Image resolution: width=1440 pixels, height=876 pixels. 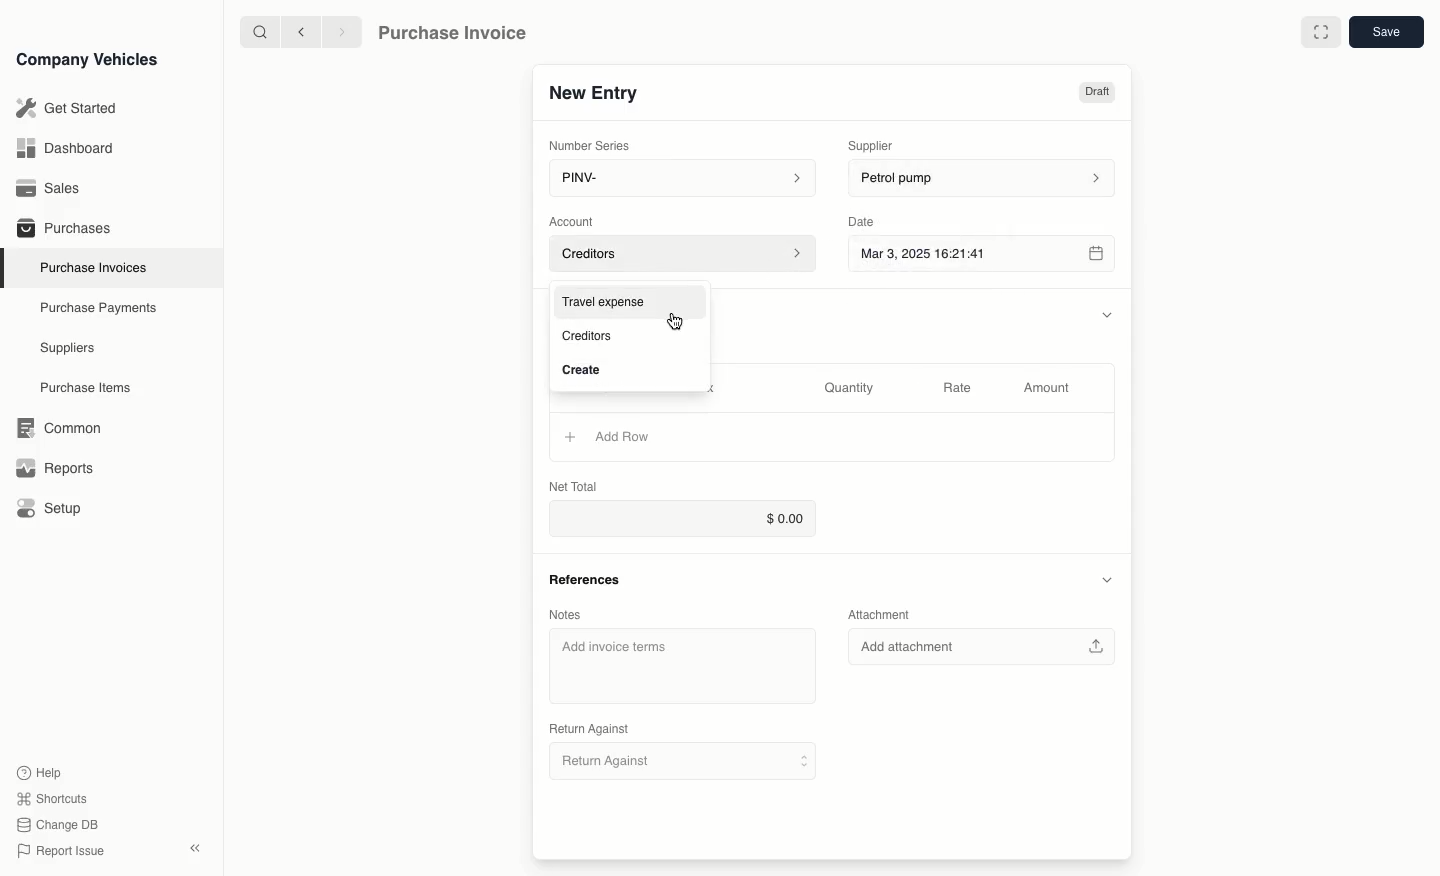 I want to click on calender, so click(x=1098, y=255).